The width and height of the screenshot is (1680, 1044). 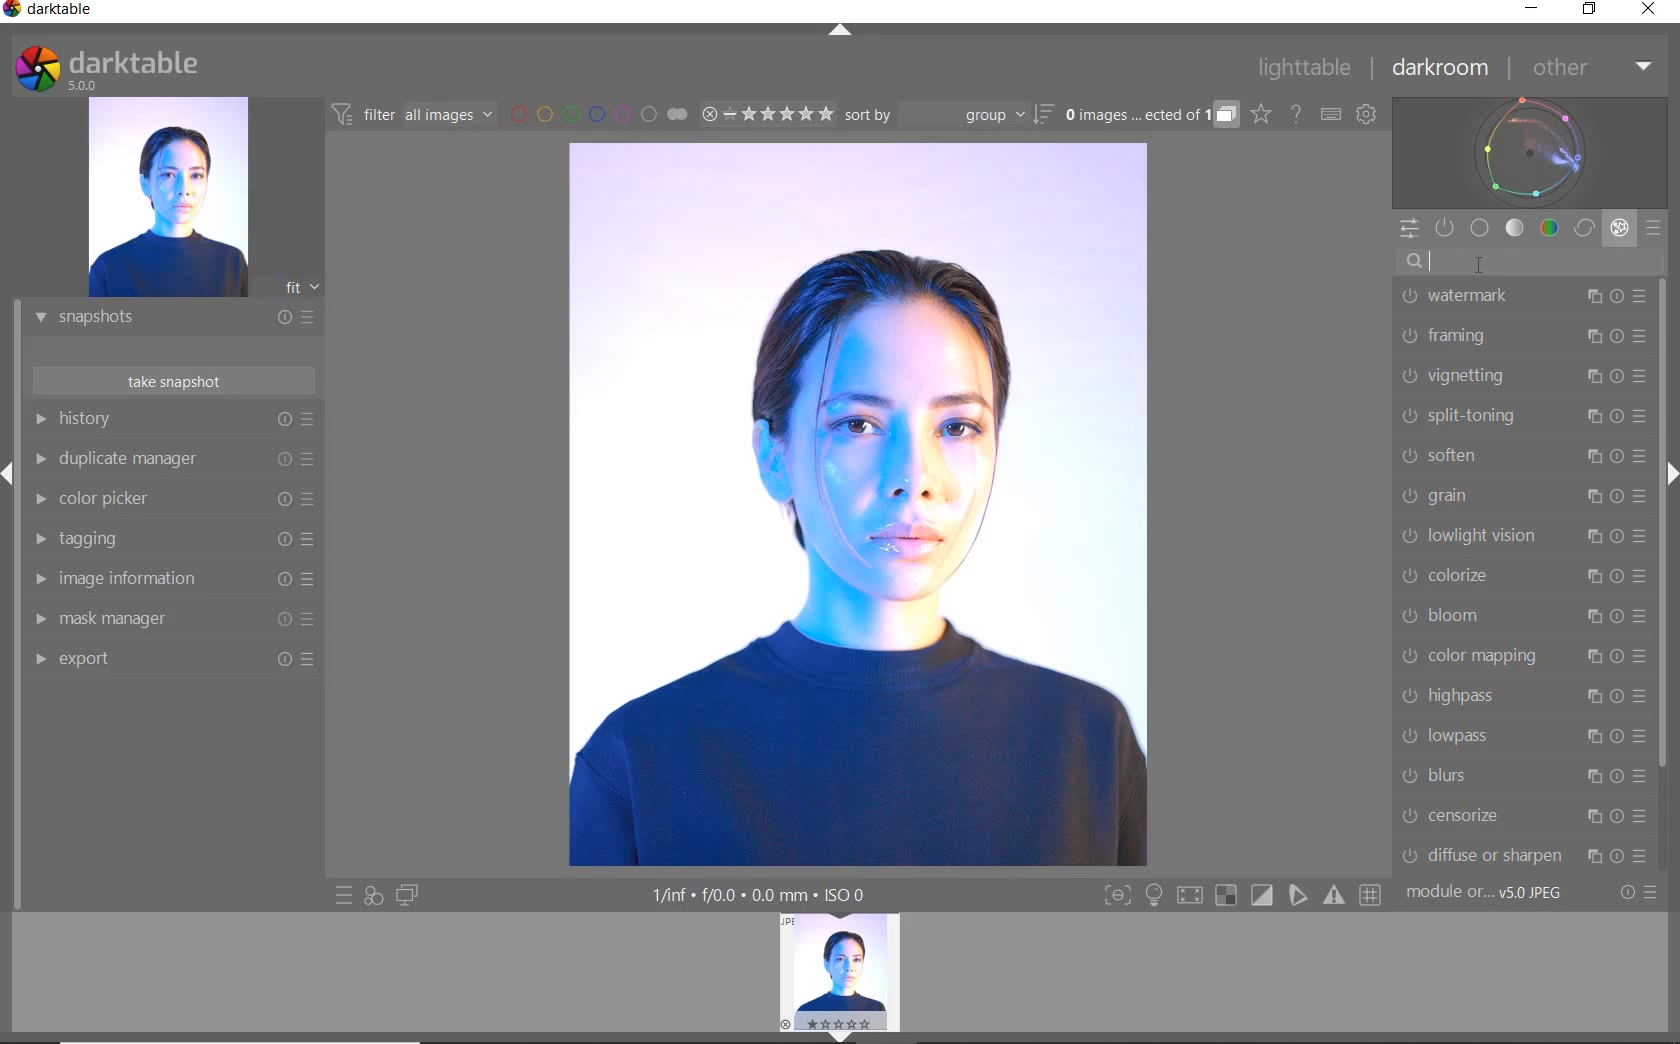 I want to click on SEARCH MODULE BY NAME, so click(x=1528, y=261).